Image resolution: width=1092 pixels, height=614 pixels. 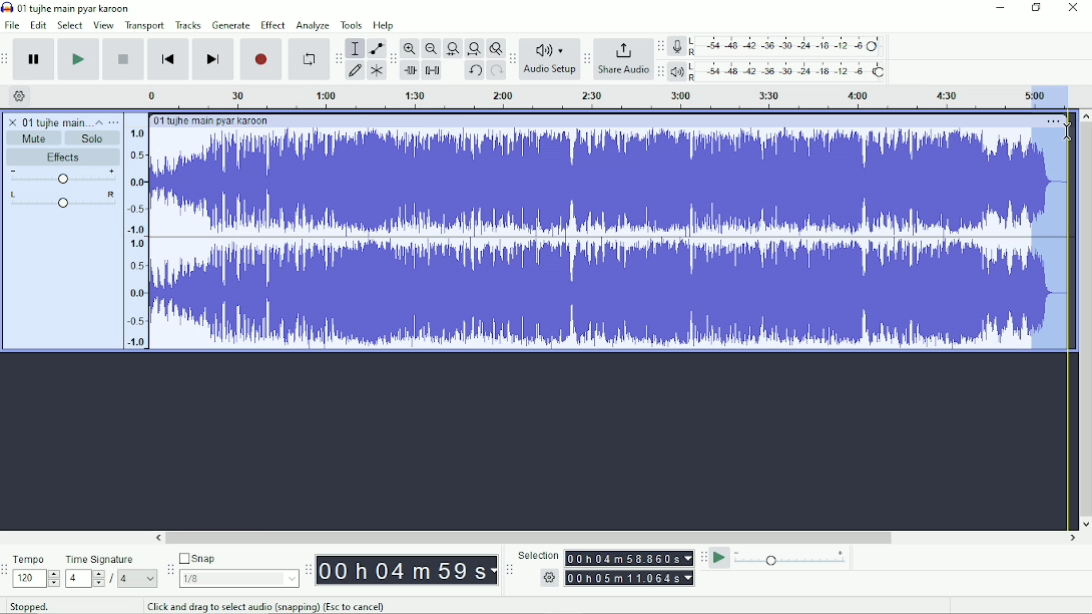 What do you see at coordinates (624, 58) in the screenshot?
I see `Share Audio` at bounding box center [624, 58].